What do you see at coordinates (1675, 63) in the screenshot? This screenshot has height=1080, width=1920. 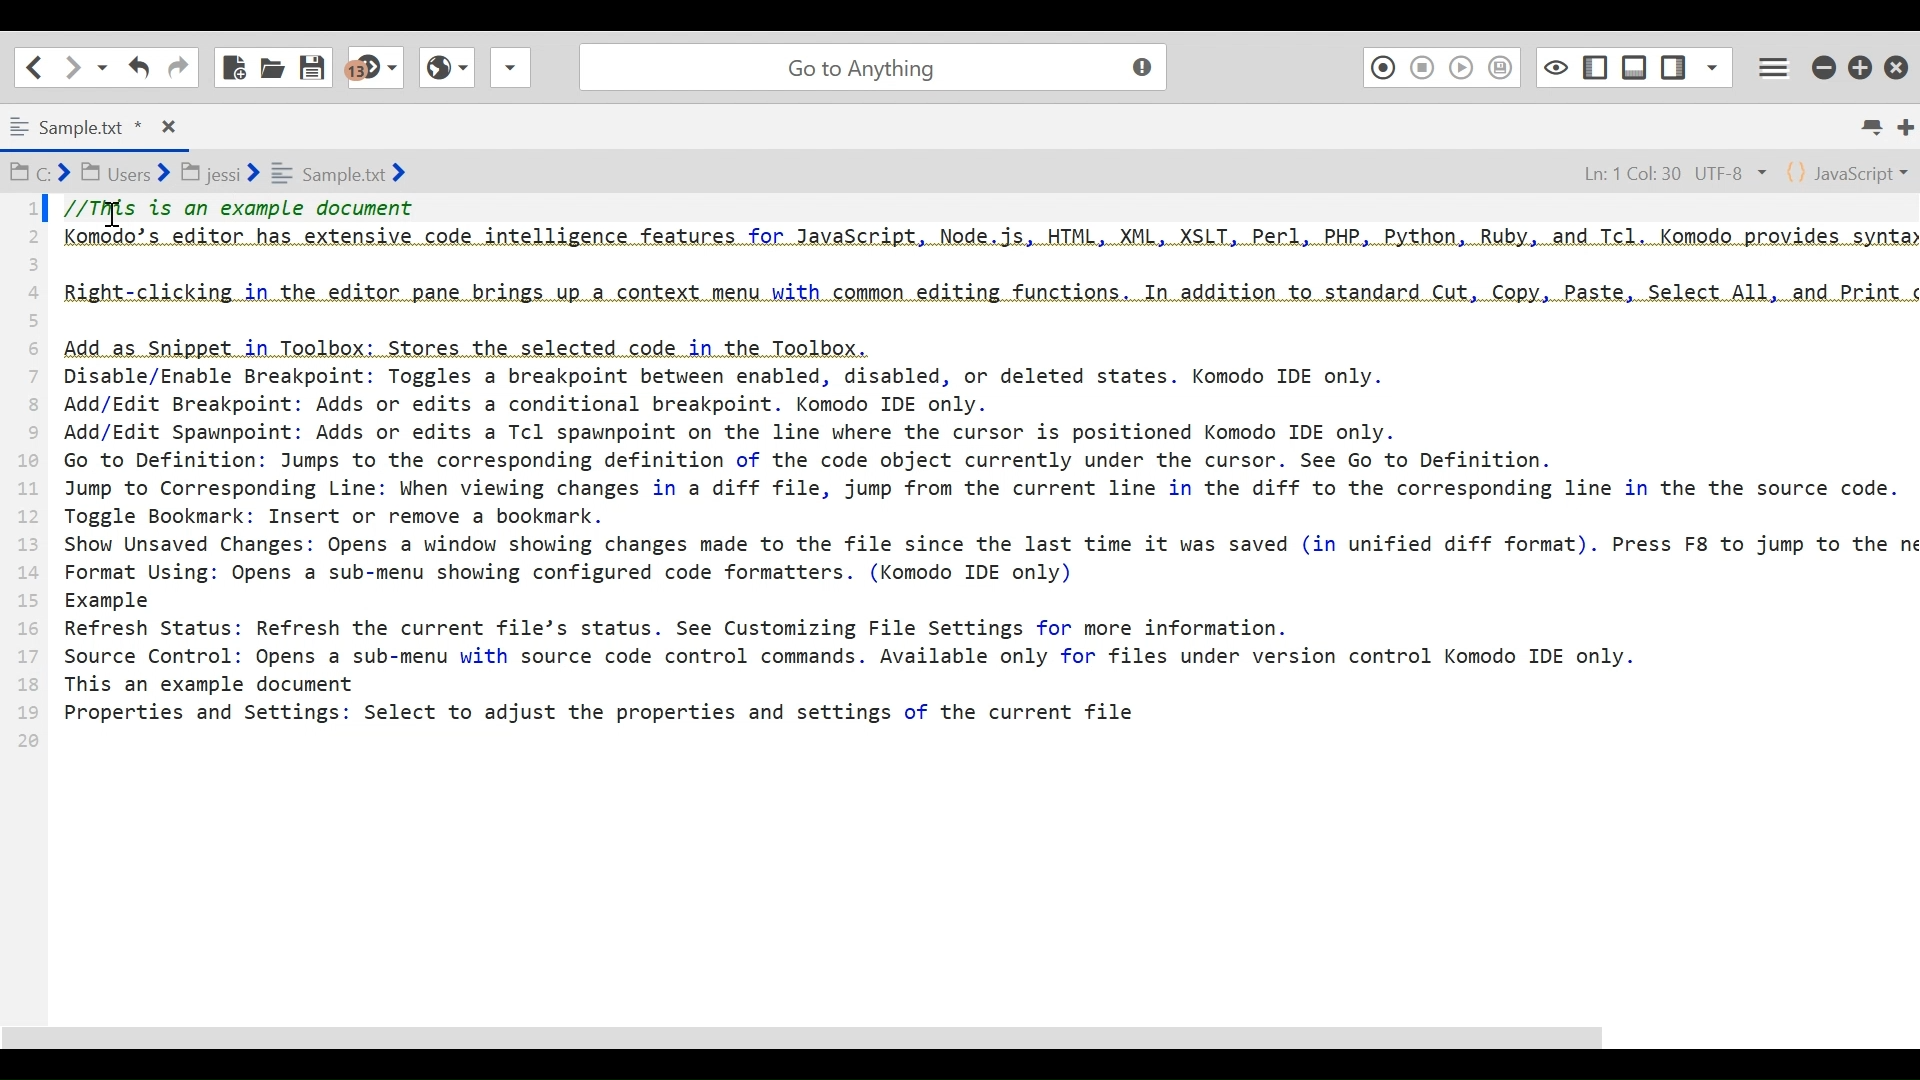 I see `Show/Hide Left Panel` at bounding box center [1675, 63].